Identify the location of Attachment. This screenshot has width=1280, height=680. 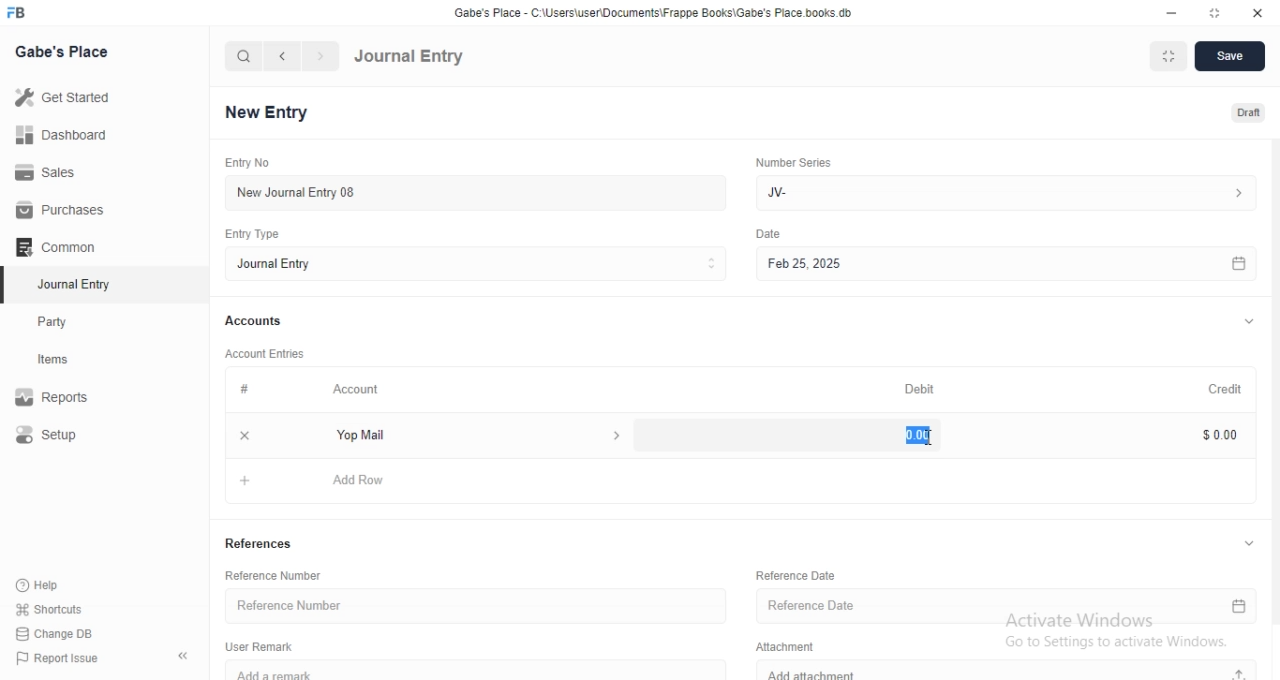
(781, 647).